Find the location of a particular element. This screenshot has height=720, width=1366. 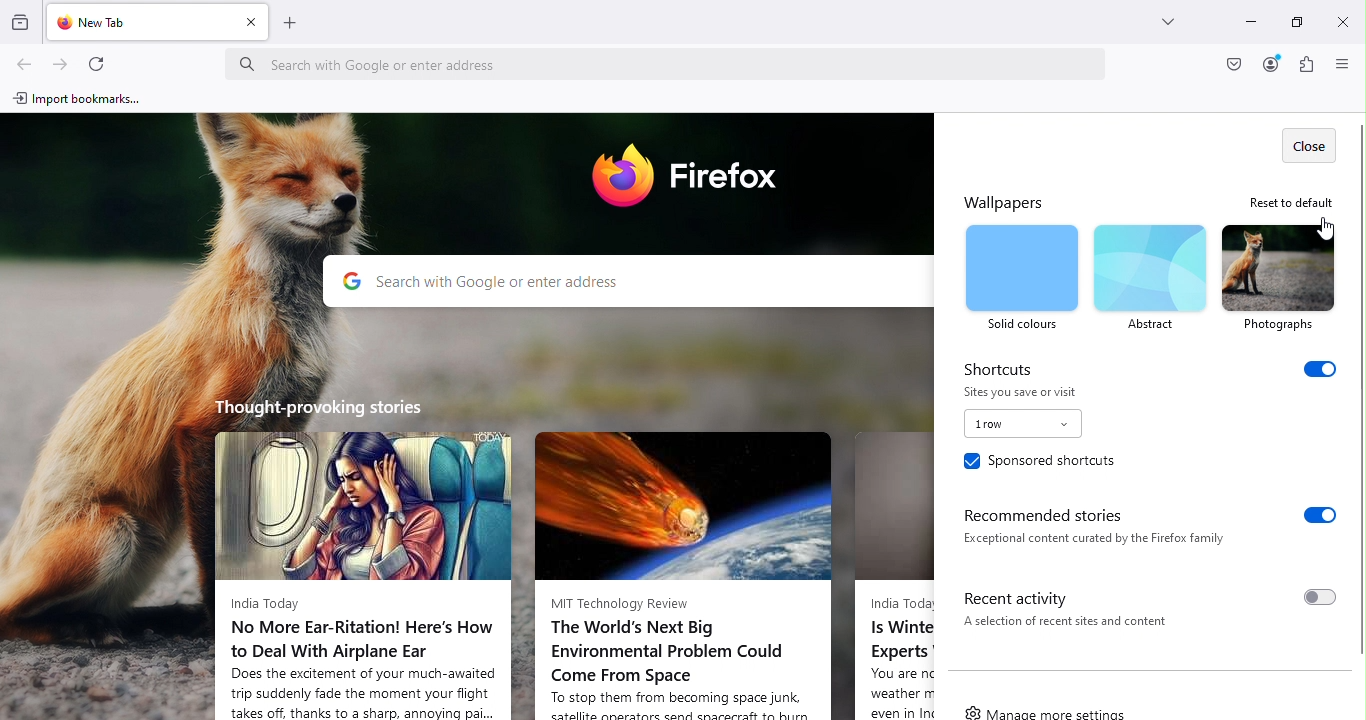

Maximize is located at coordinates (1300, 24).